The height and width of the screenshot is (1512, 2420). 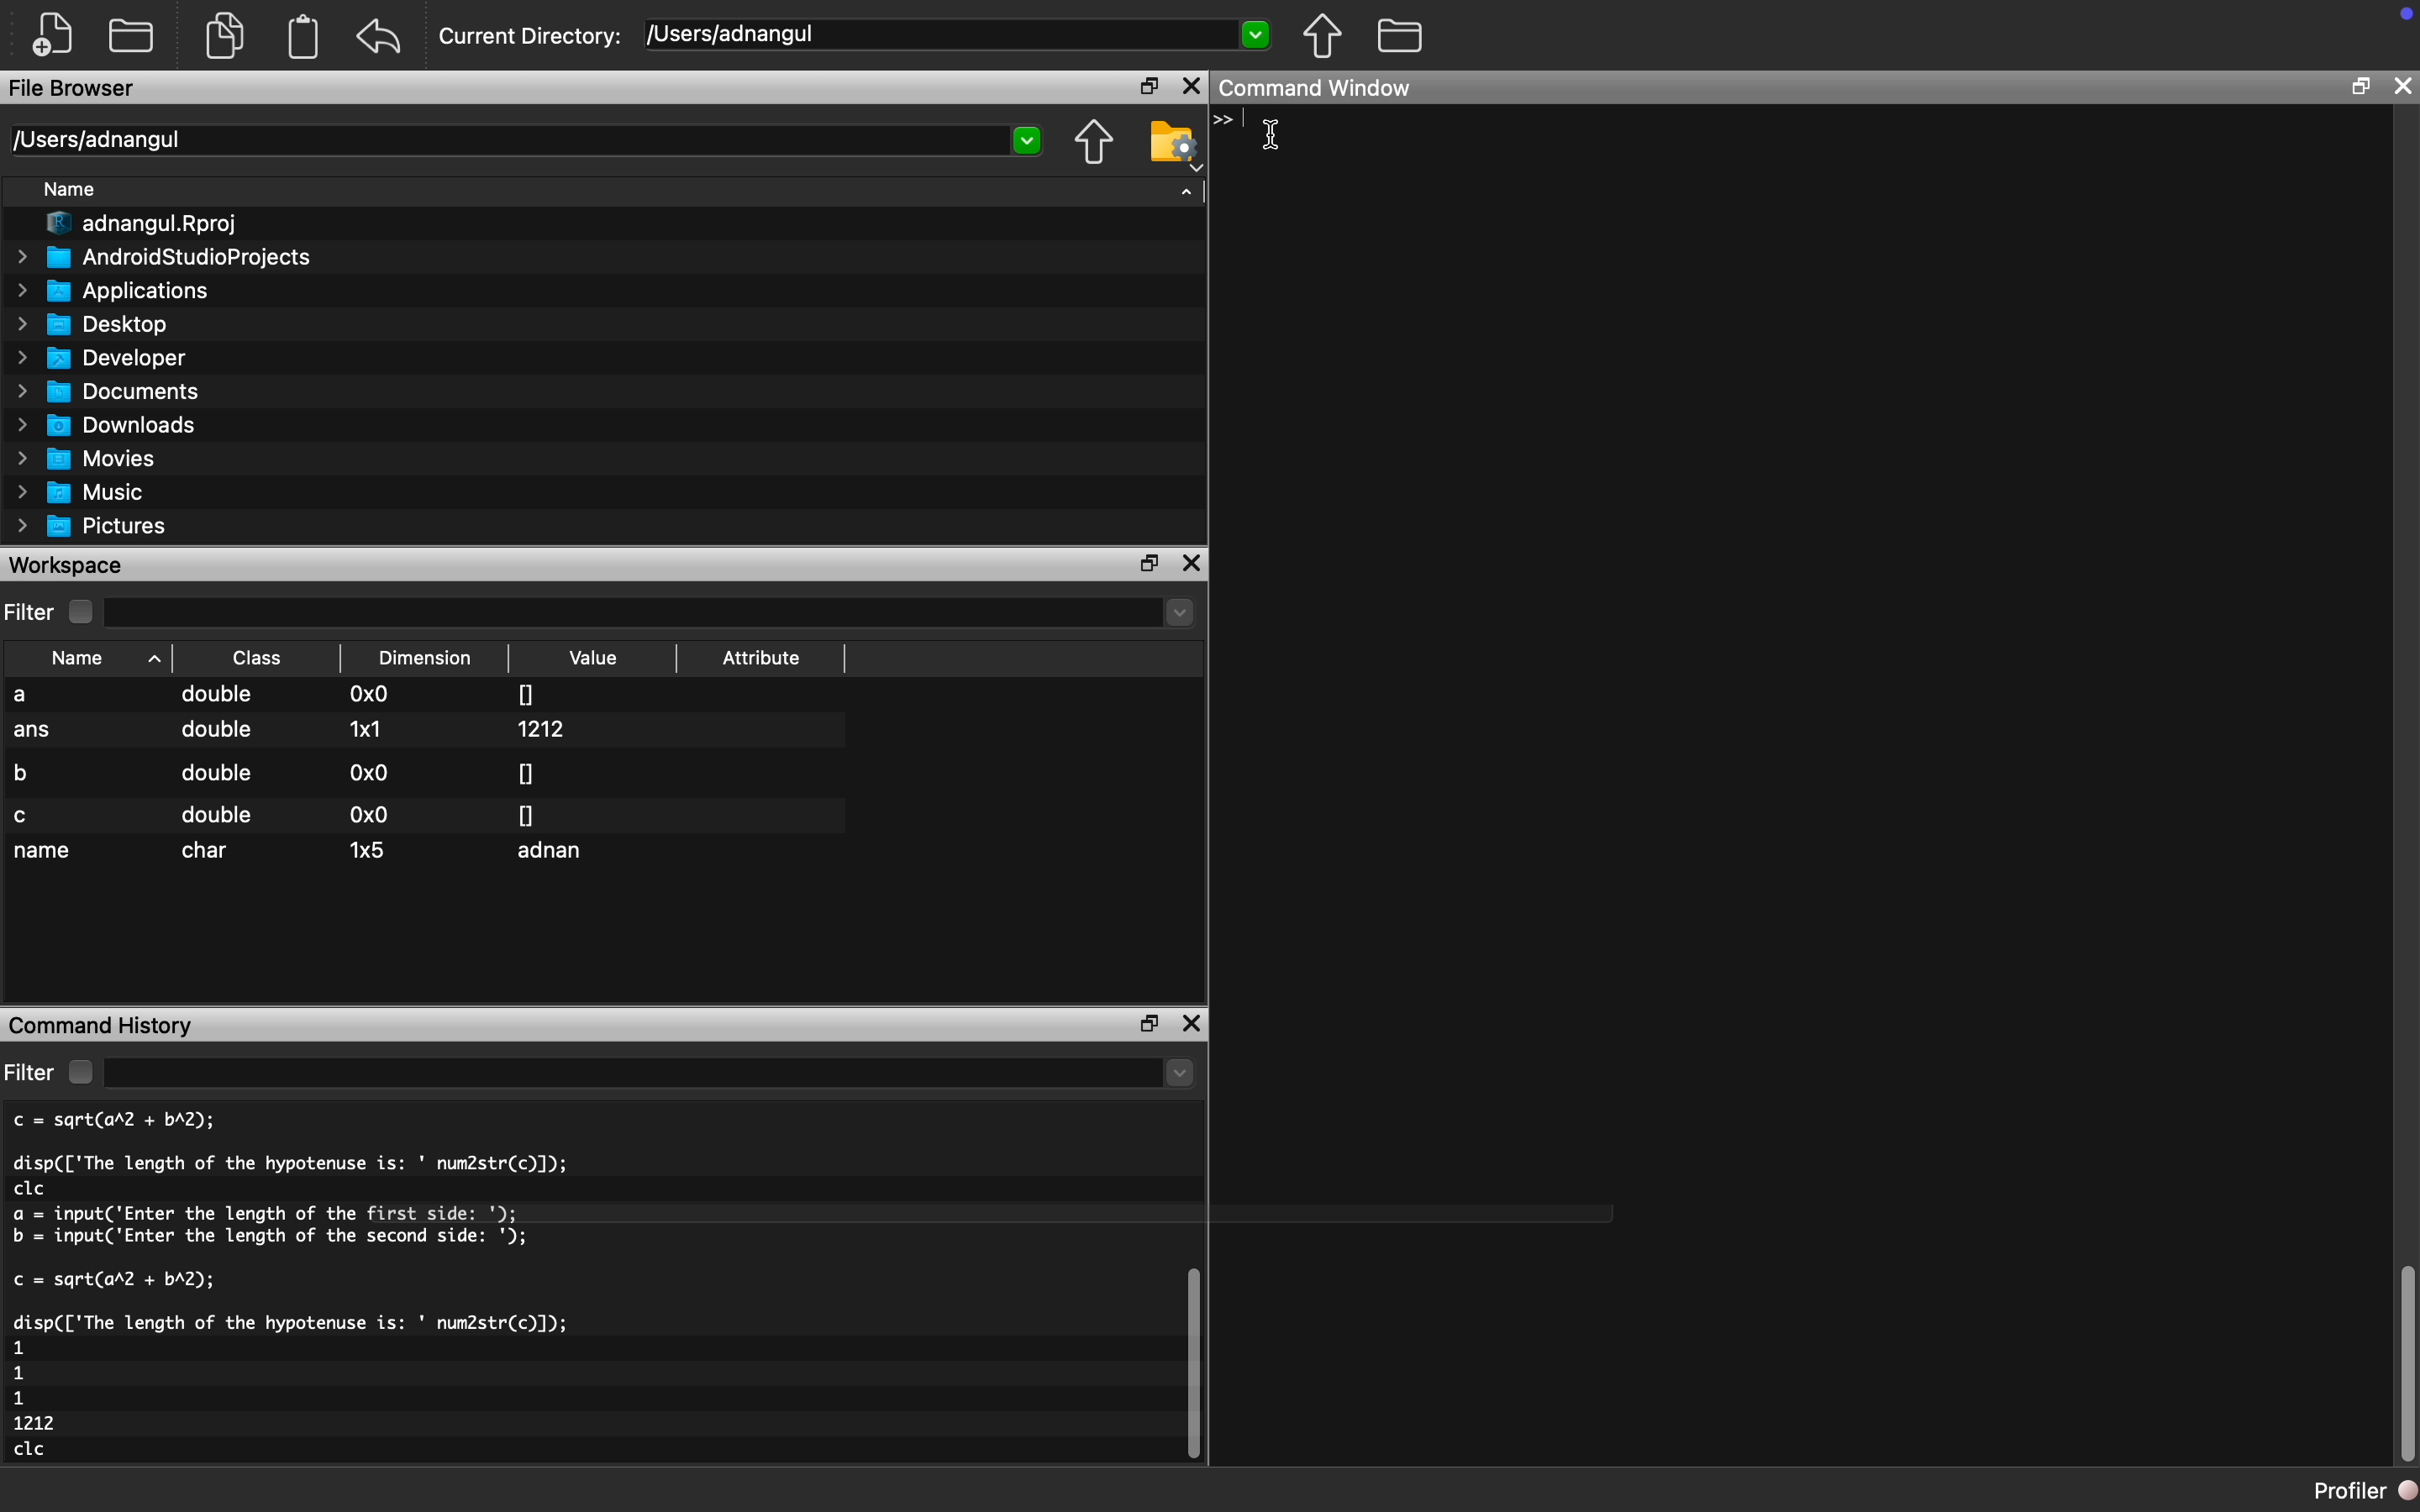 I want to click on typing cursor, so click(x=1230, y=131).